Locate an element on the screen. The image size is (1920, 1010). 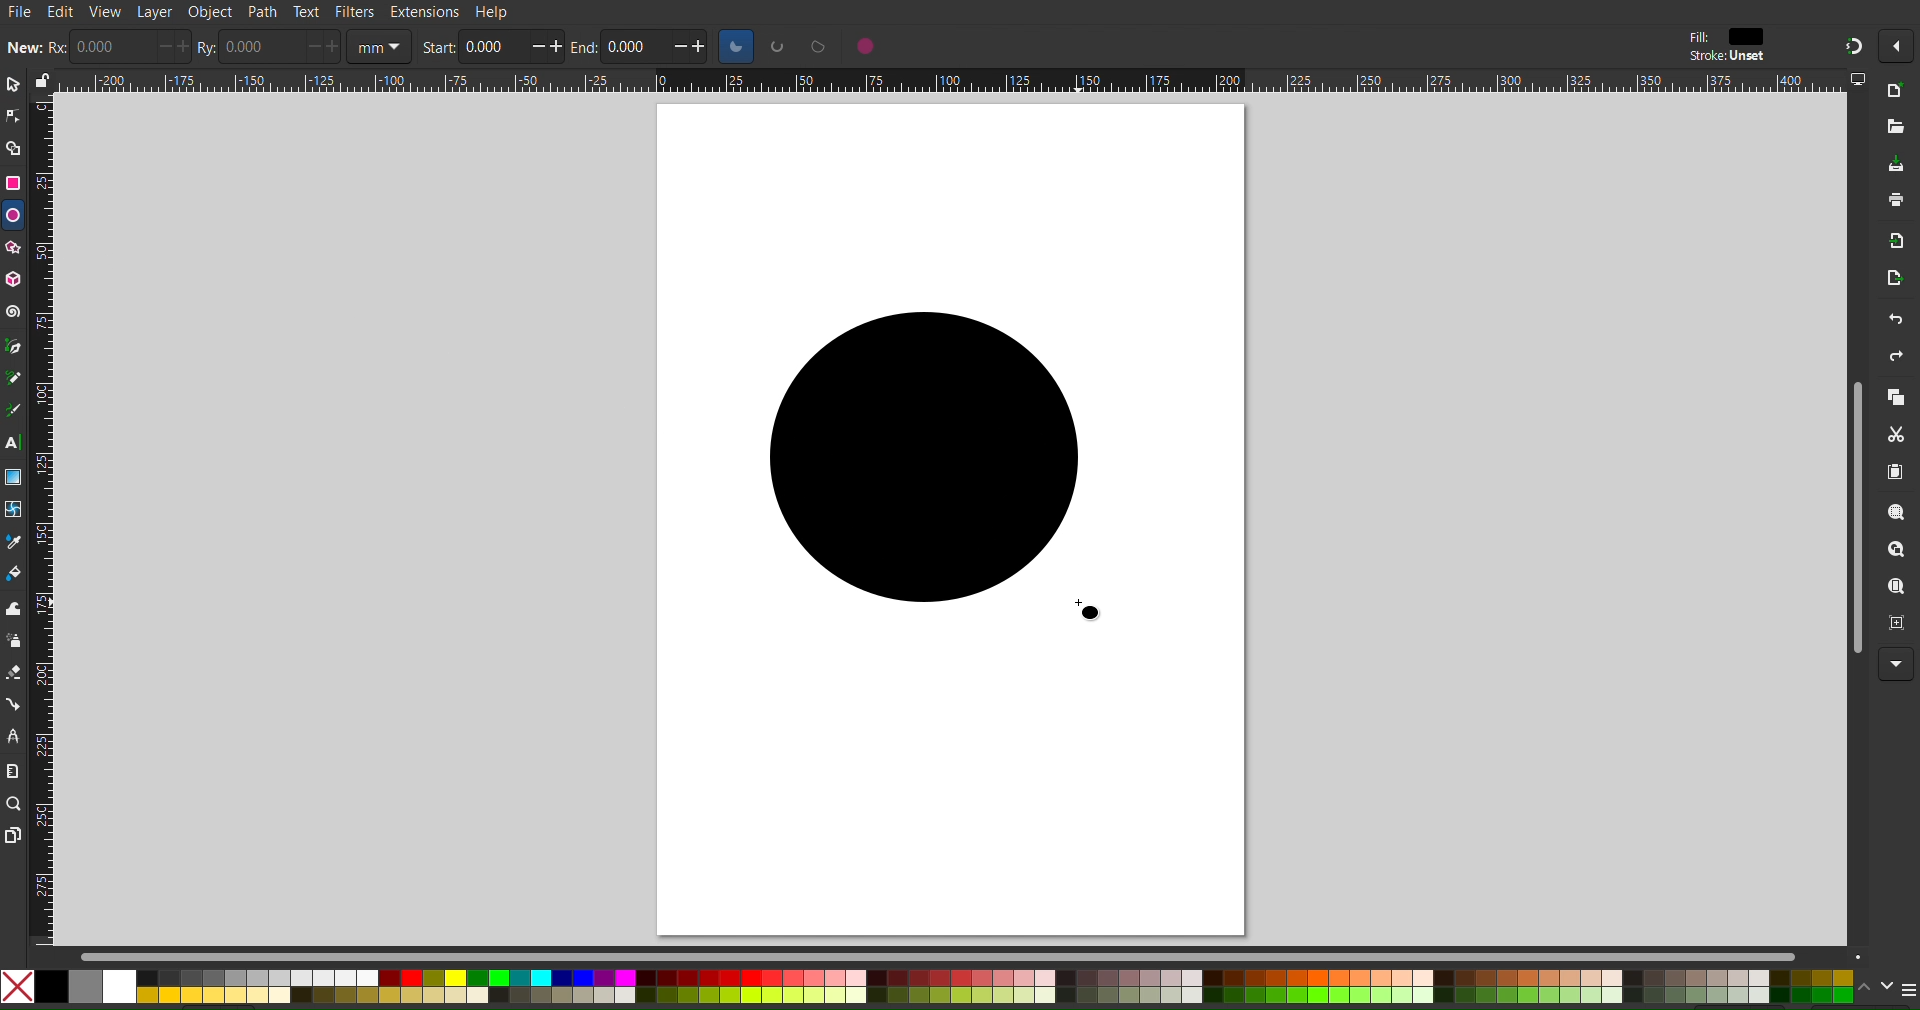
increase/decrease is located at coordinates (321, 46).